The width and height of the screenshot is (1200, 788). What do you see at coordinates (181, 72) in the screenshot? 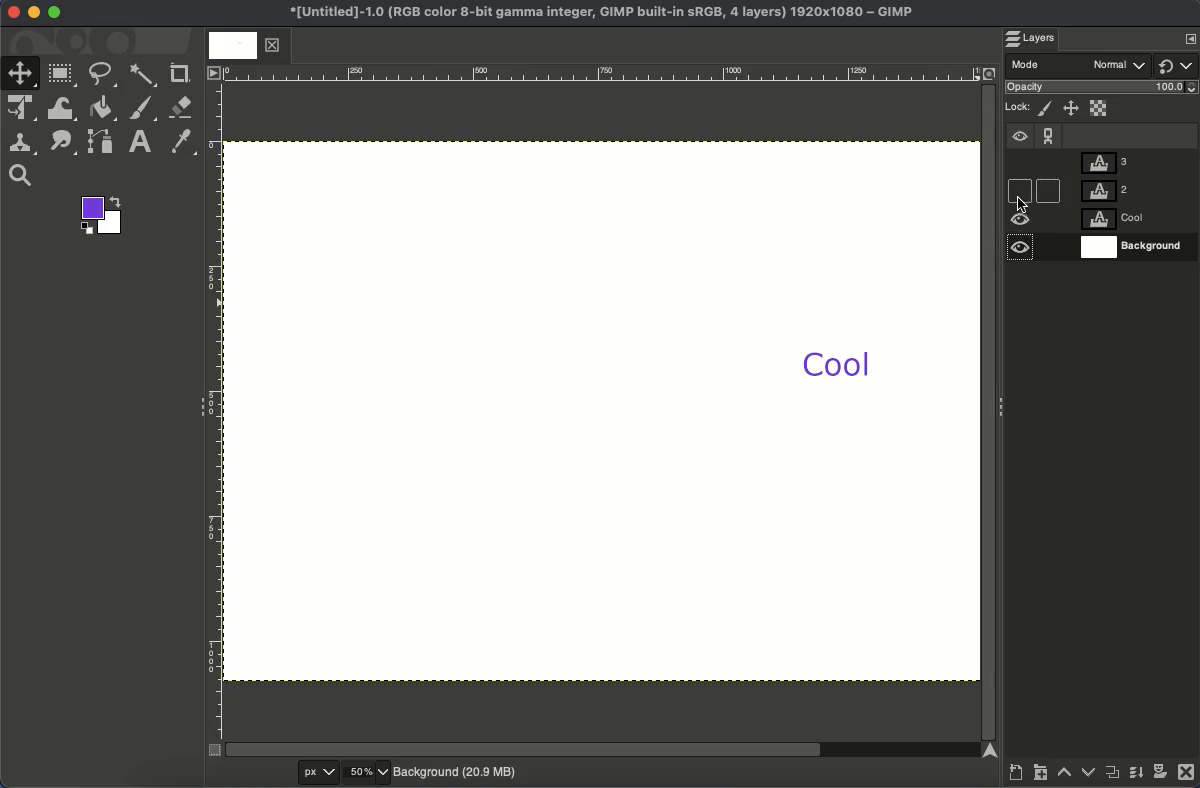
I see `Crop` at bounding box center [181, 72].